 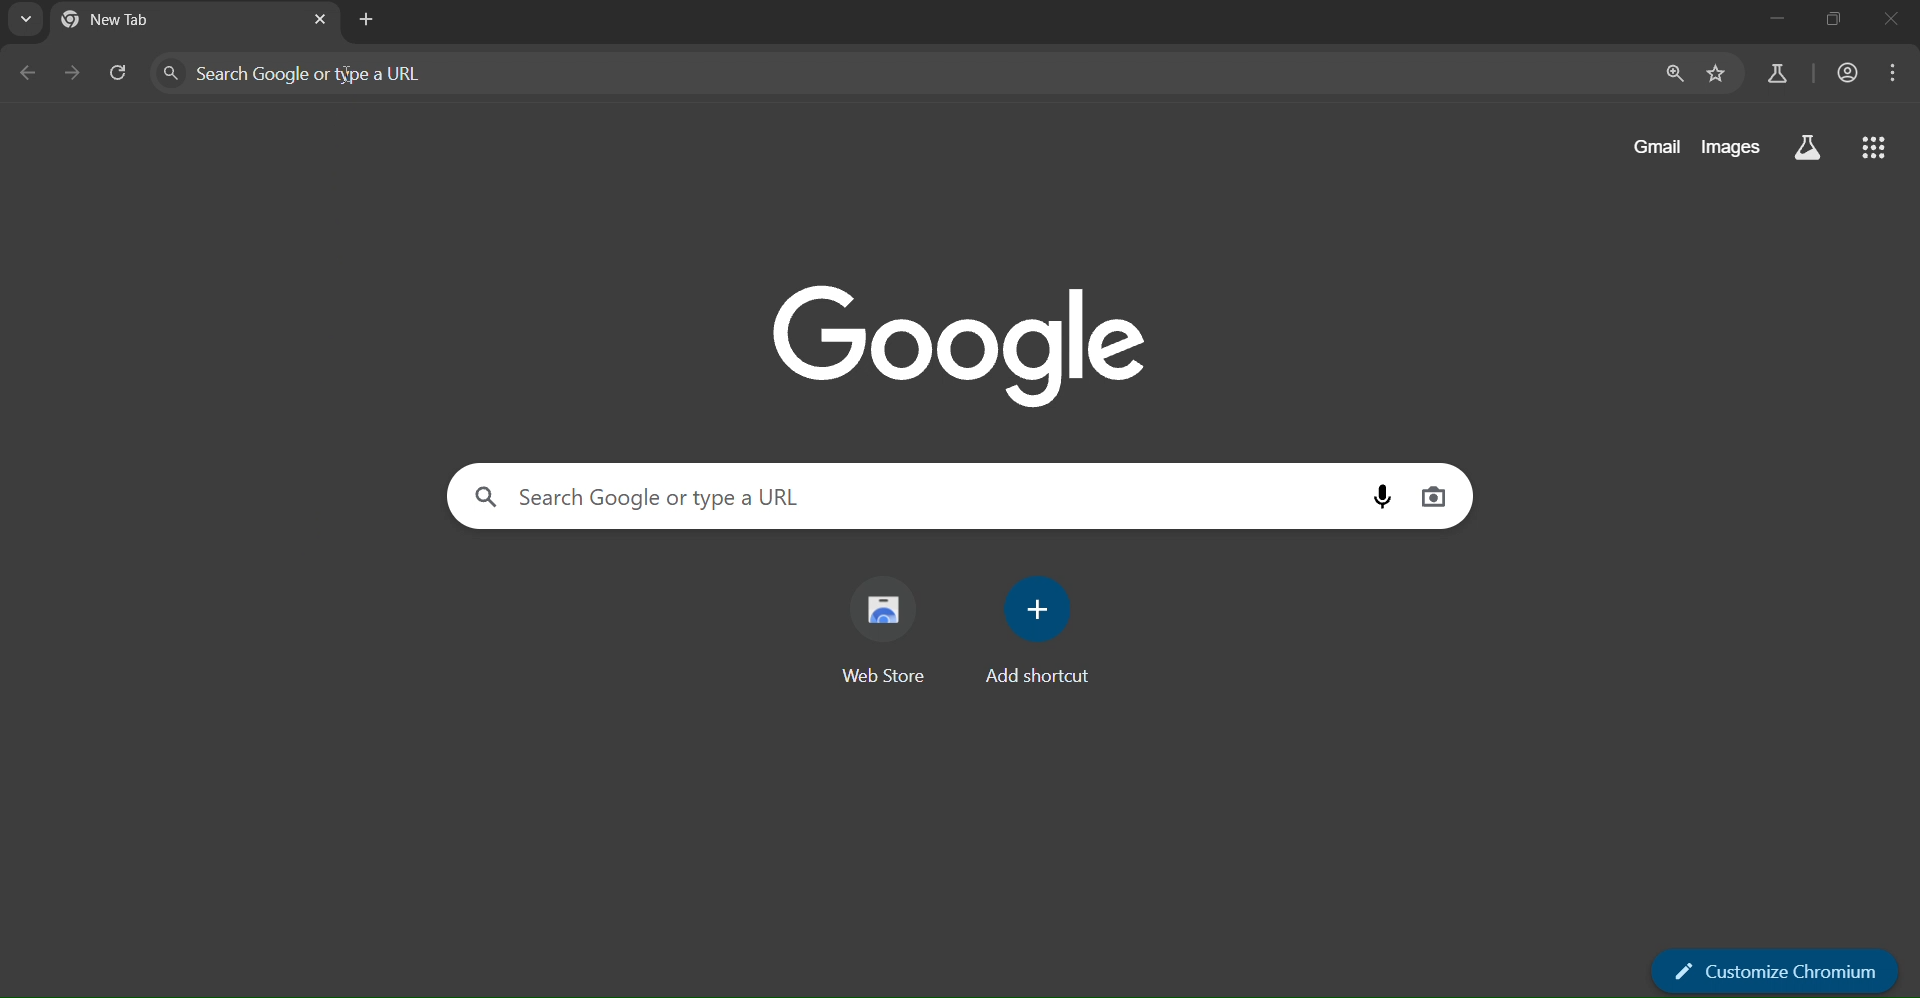 I want to click on google apps, so click(x=1876, y=148).